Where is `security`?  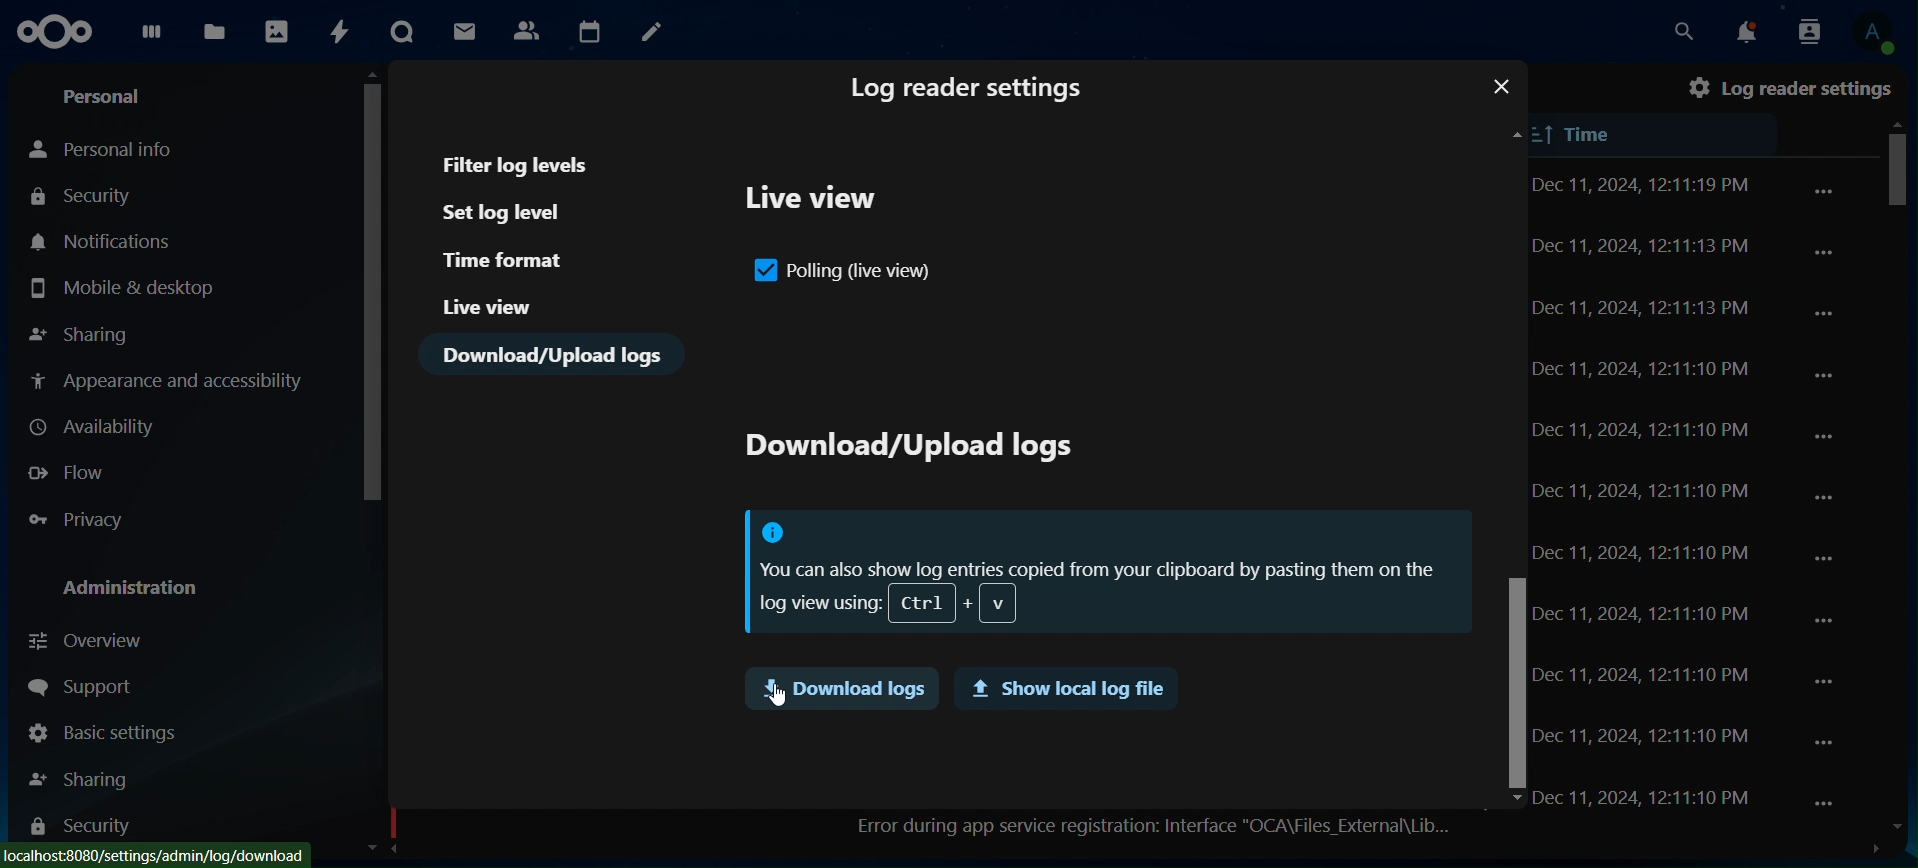 security is located at coordinates (79, 830).